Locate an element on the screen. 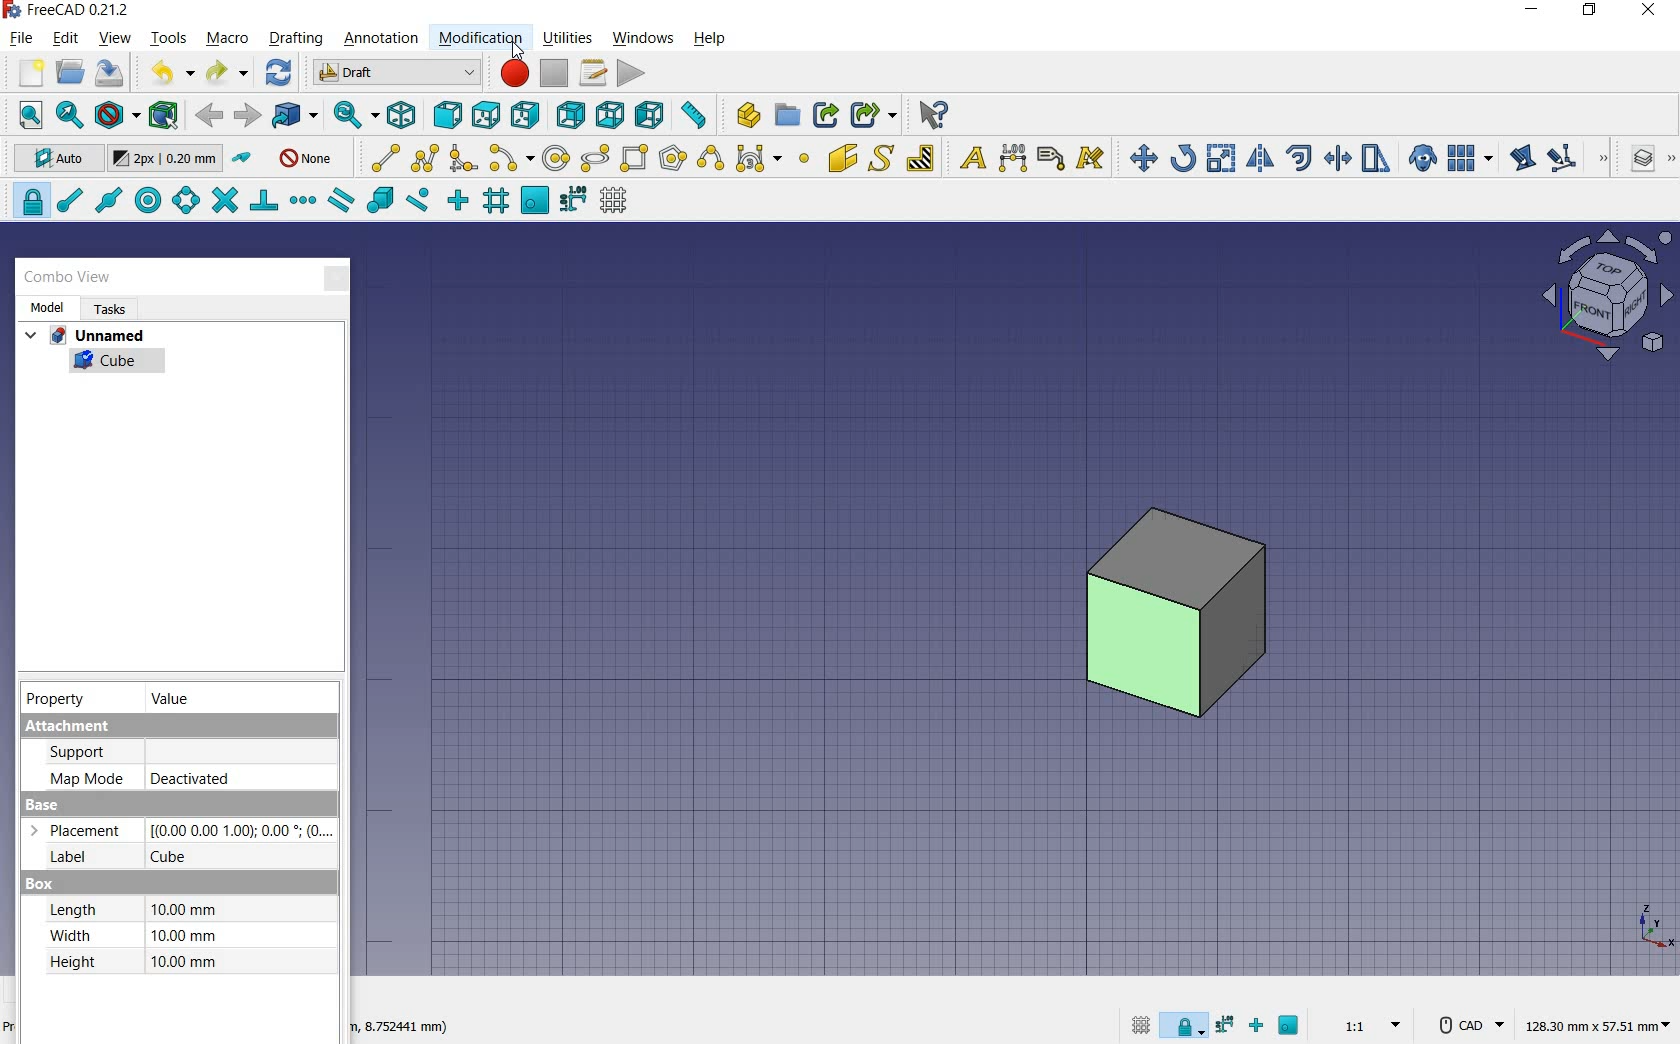 Image resolution: width=1680 pixels, height=1044 pixels. snap working plane is located at coordinates (1290, 1026).